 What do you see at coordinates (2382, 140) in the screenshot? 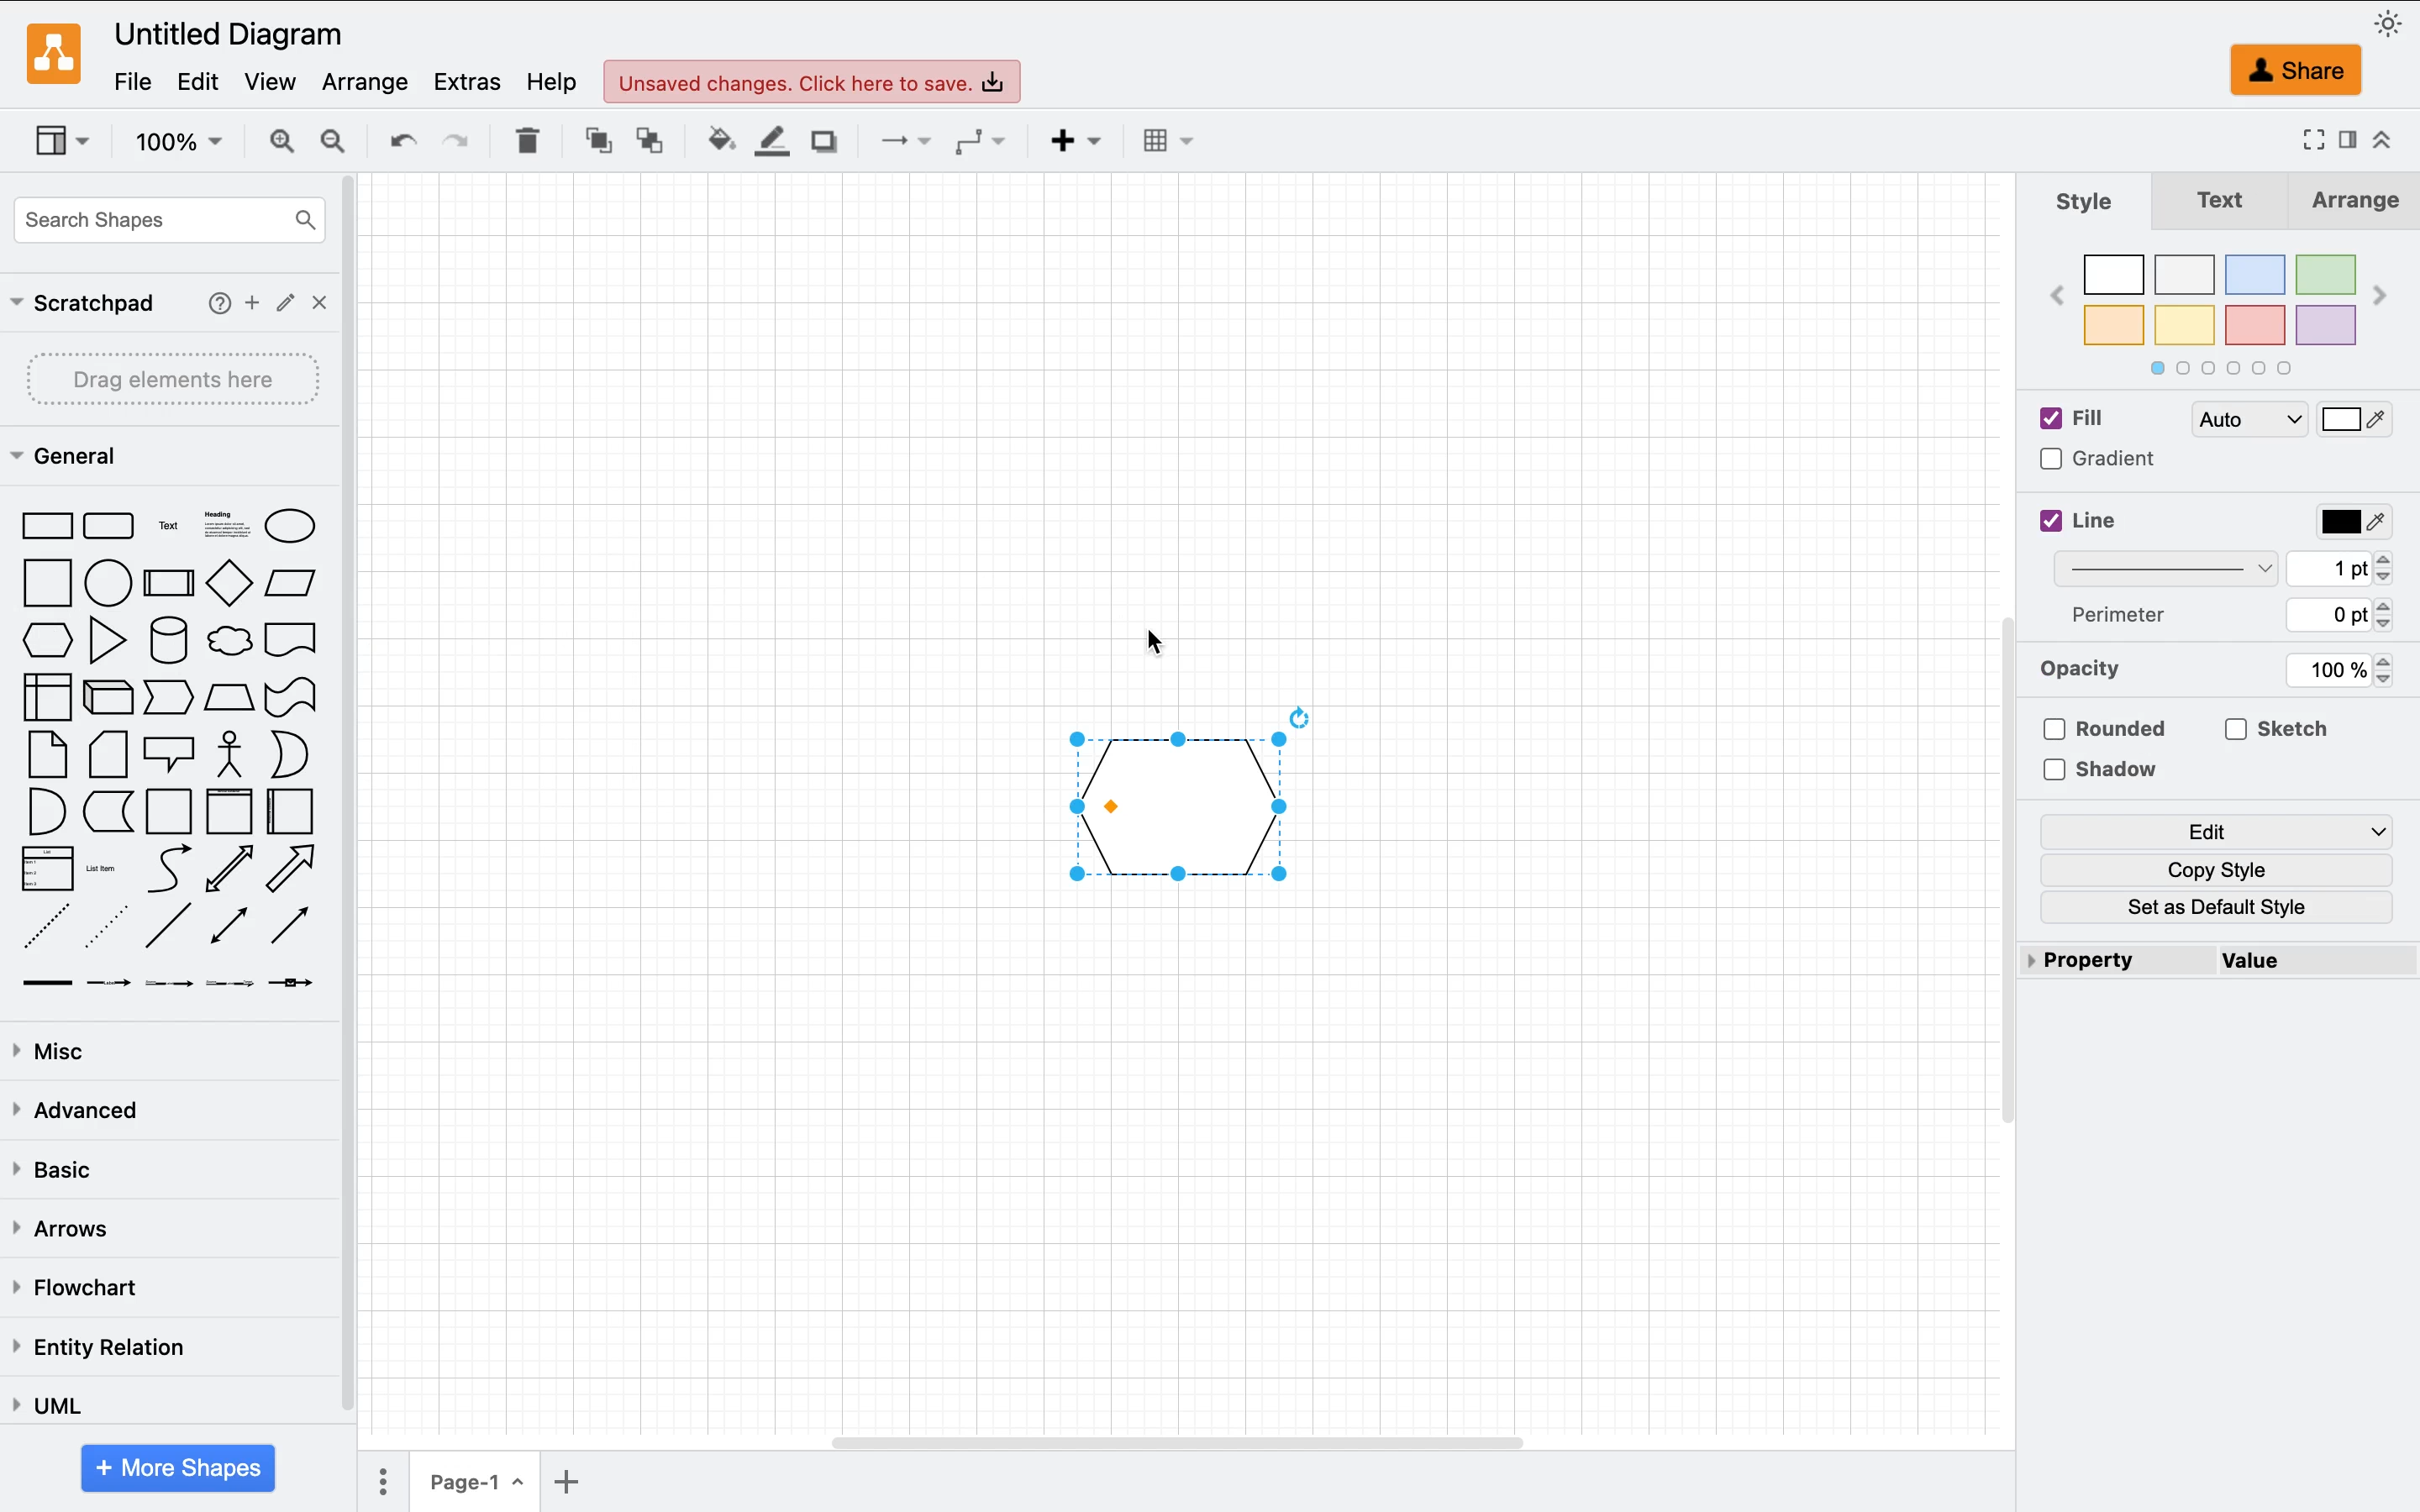
I see `collapse` at bounding box center [2382, 140].